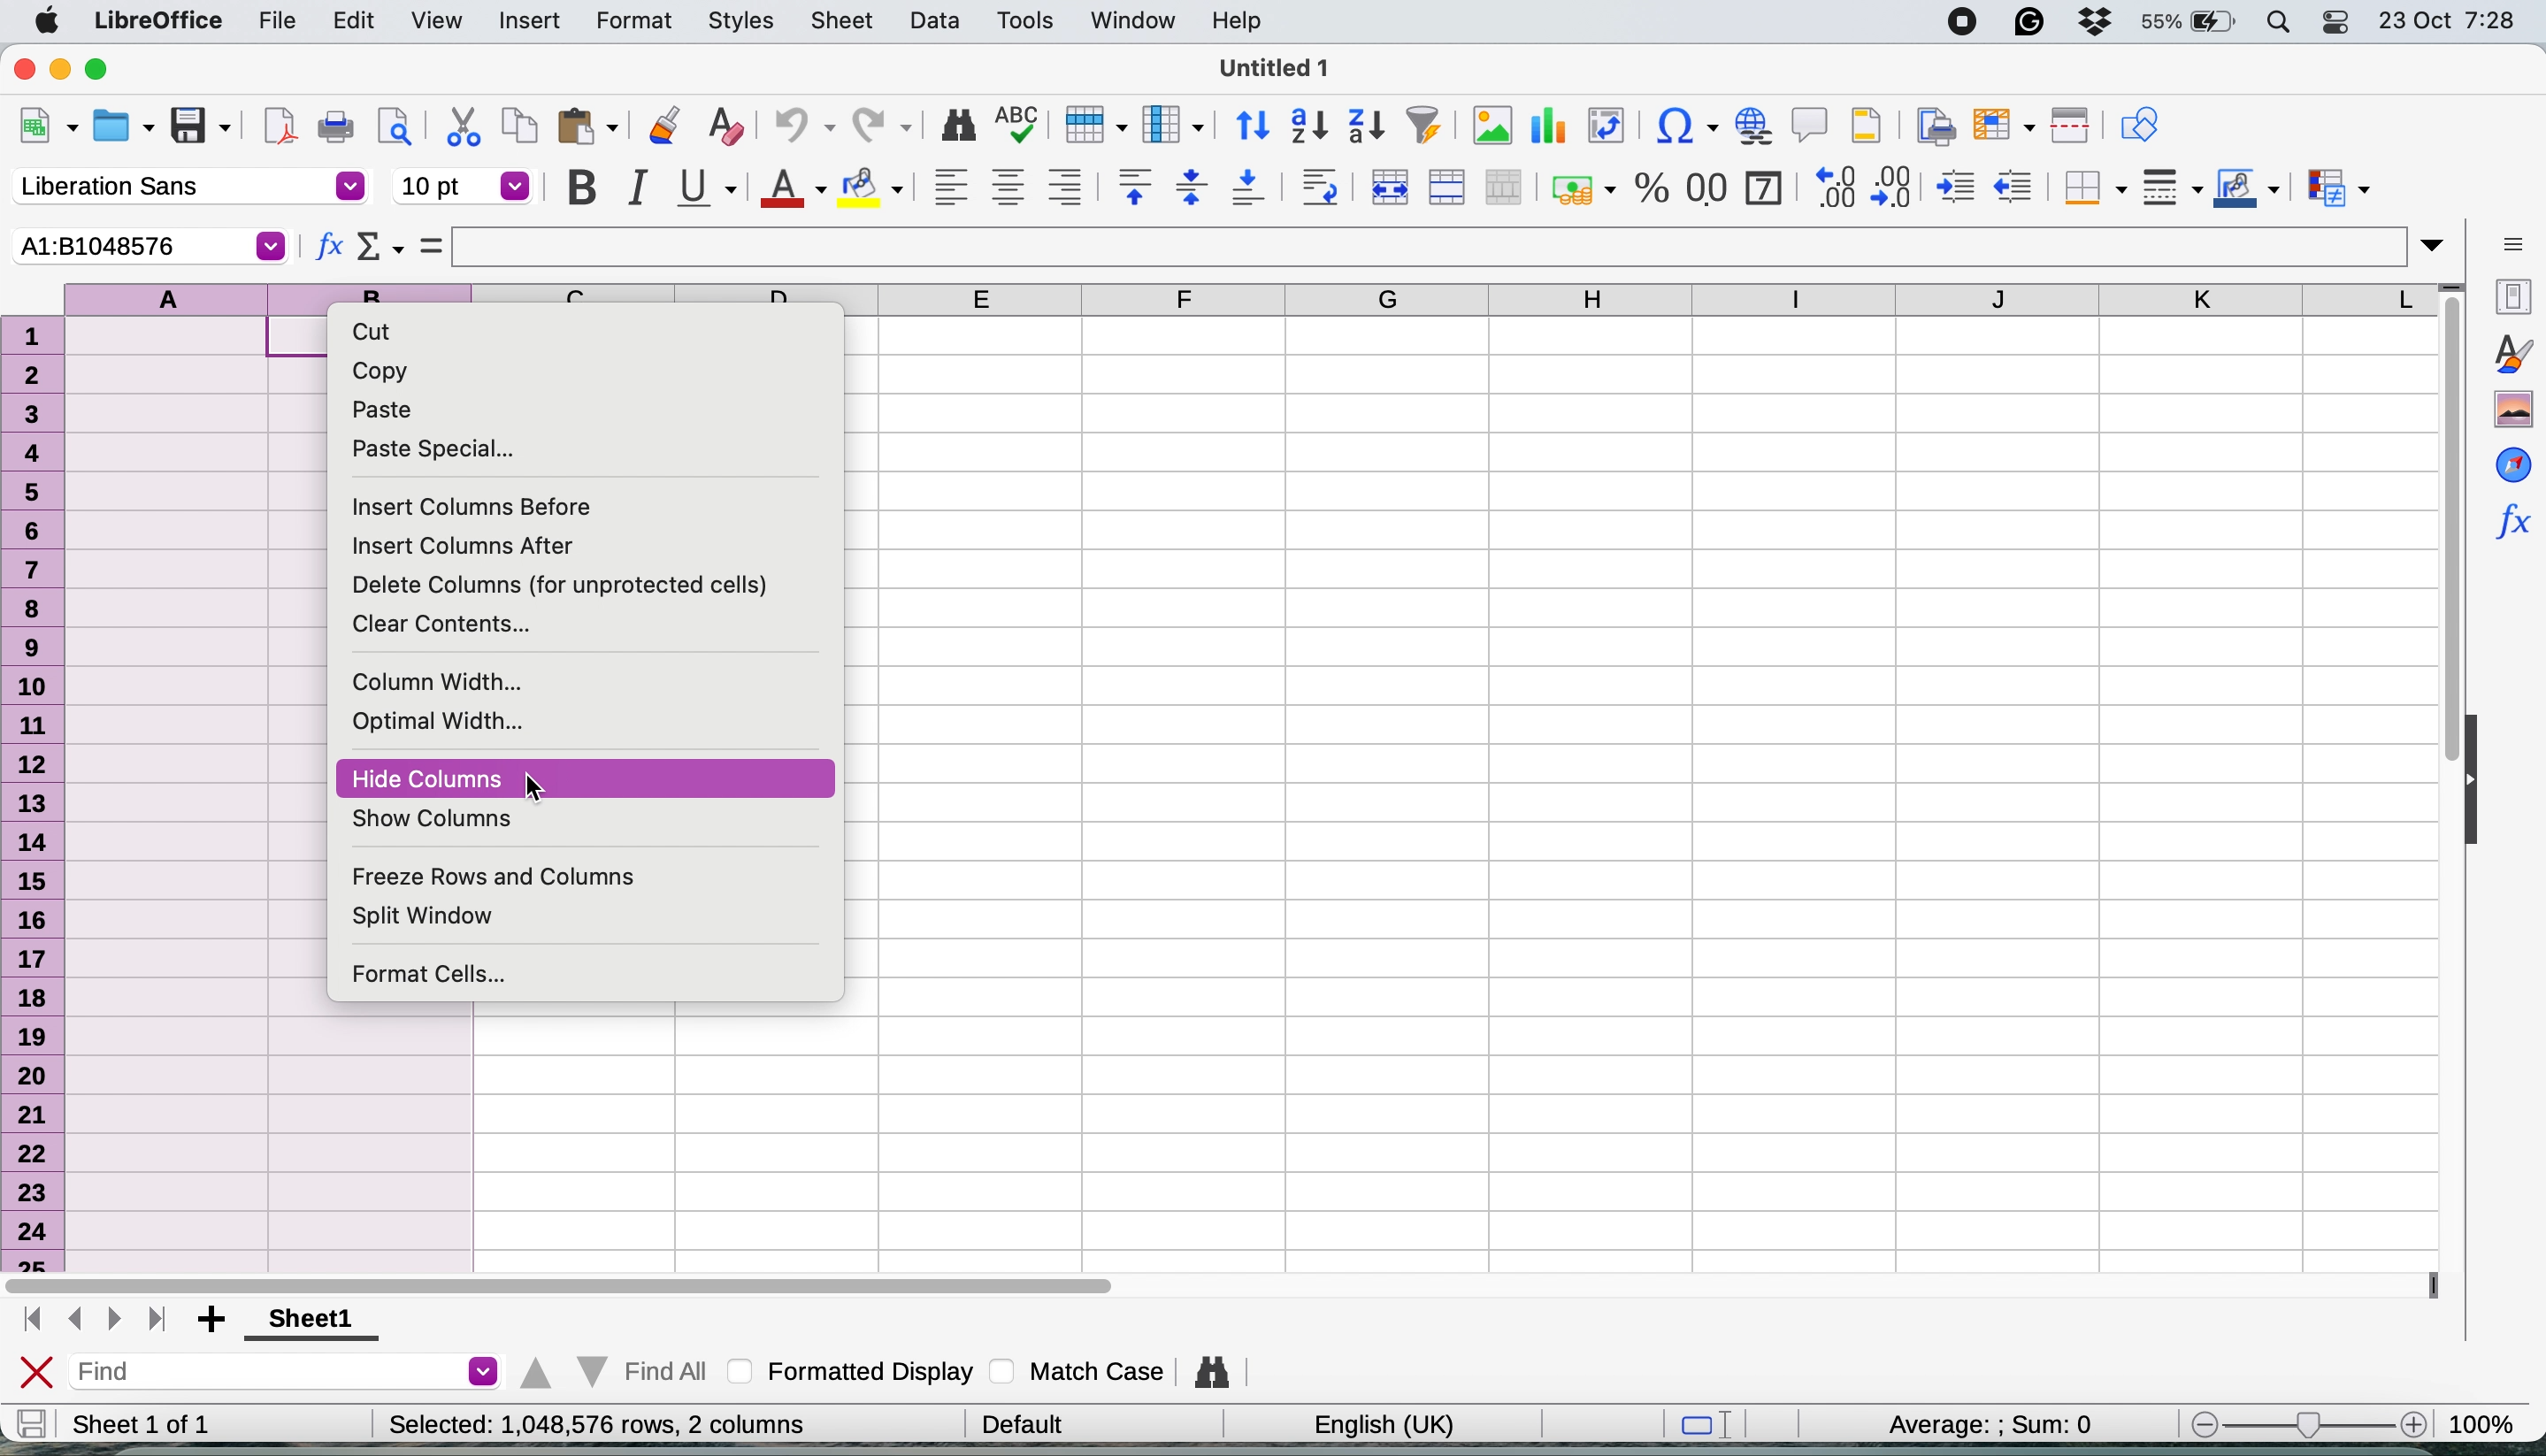  I want to click on format as date, so click(1763, 187).